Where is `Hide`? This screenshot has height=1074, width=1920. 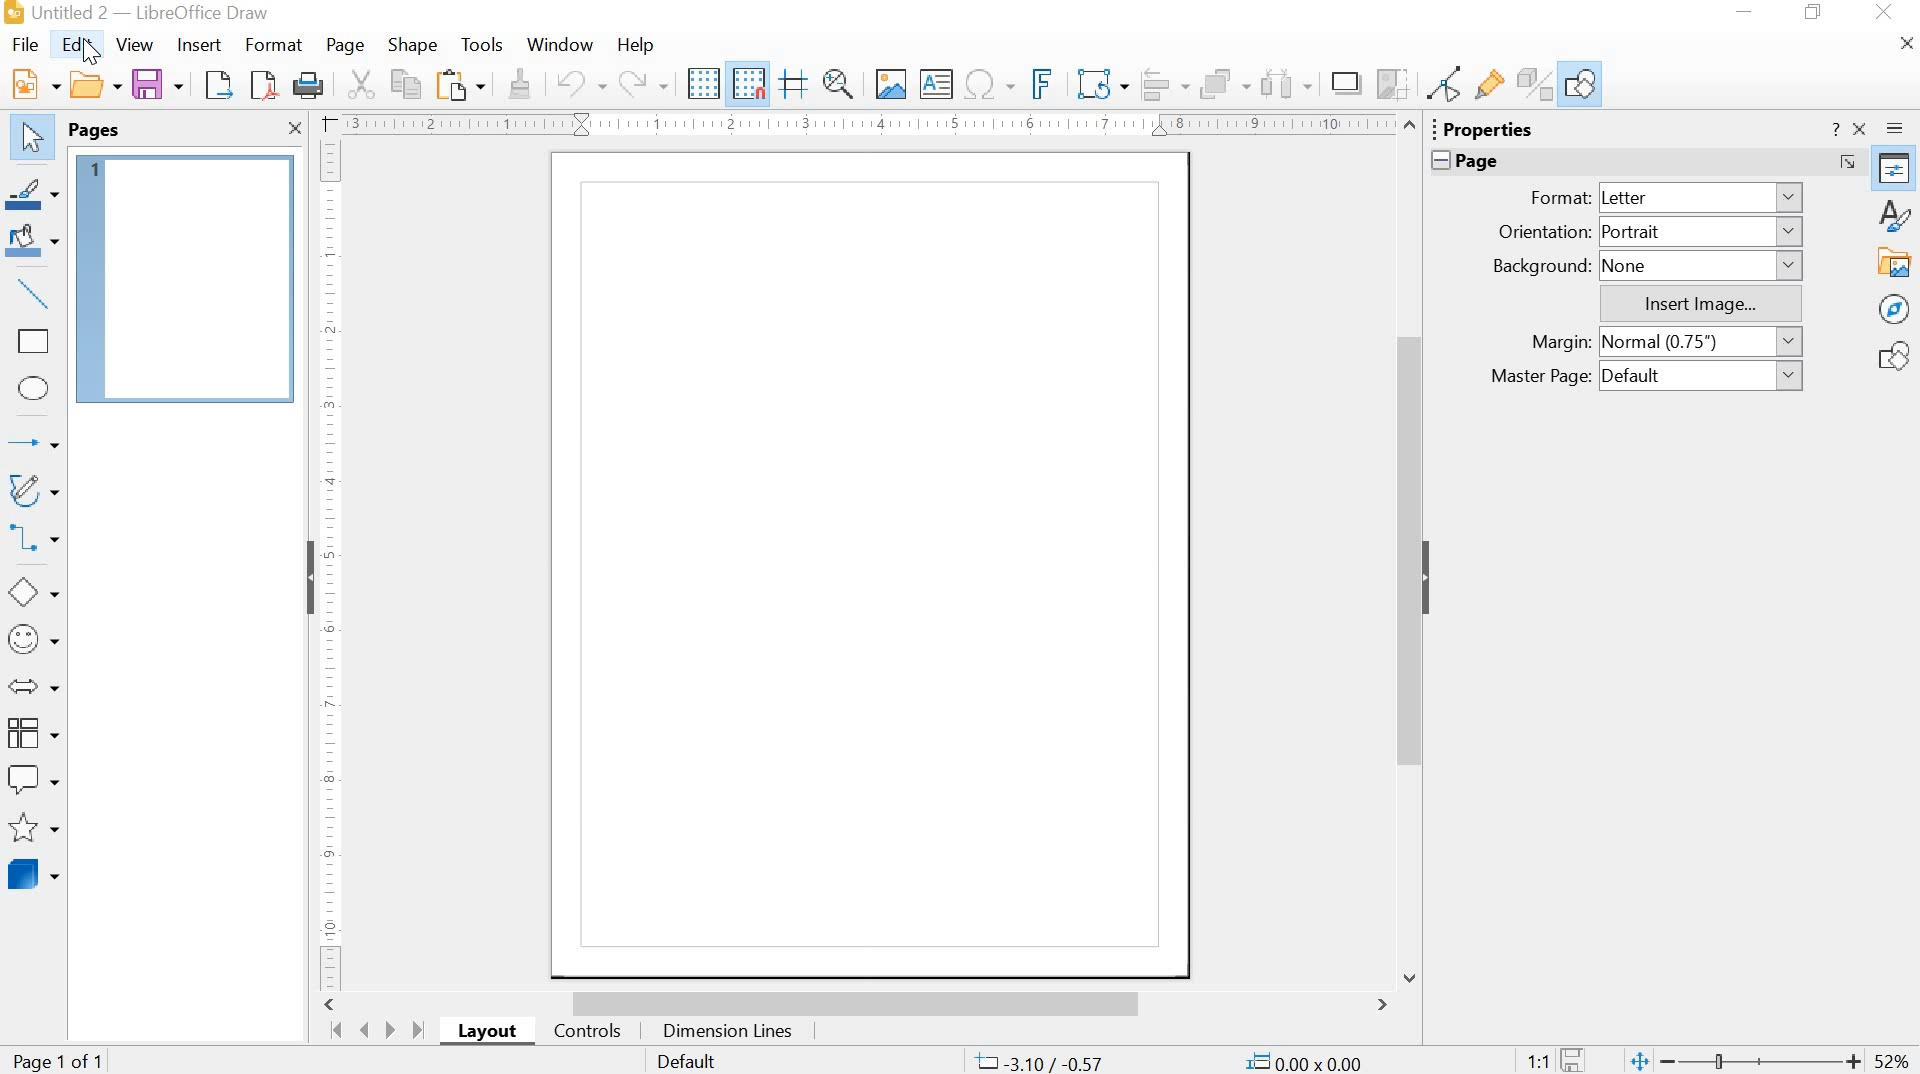 Hide is located at coordinates (310, 577).